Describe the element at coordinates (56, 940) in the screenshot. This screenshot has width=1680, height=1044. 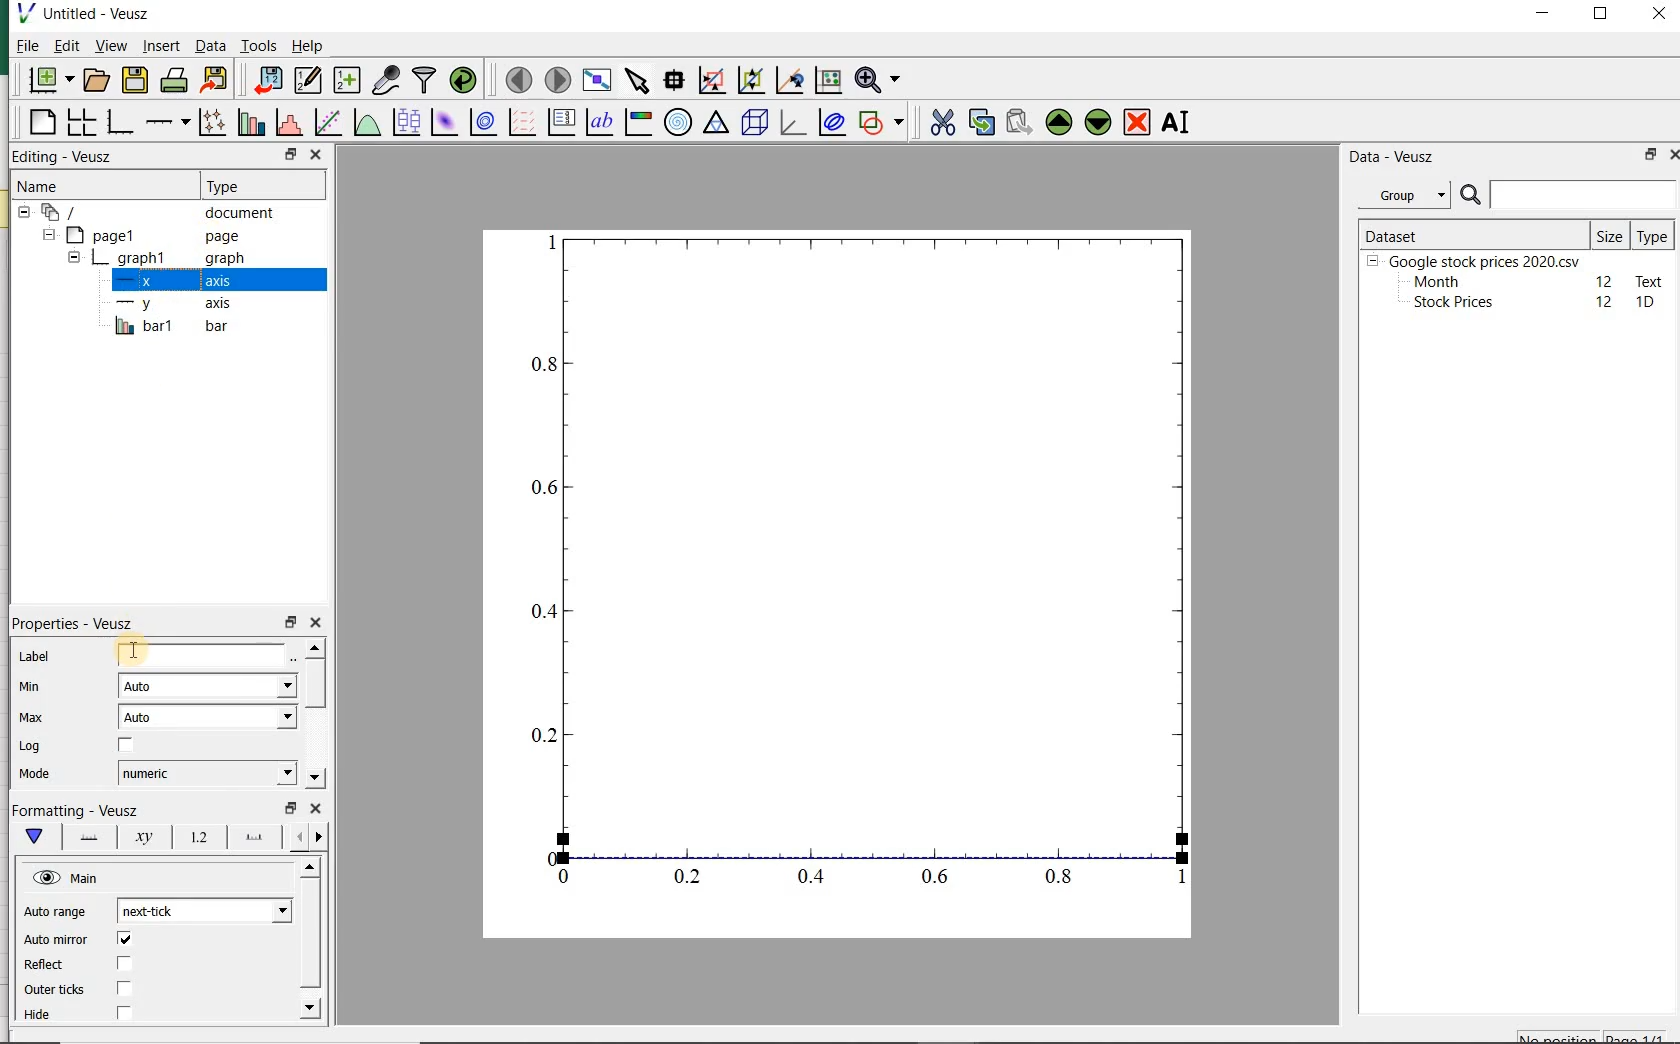
I see `Auto minor` at that location.